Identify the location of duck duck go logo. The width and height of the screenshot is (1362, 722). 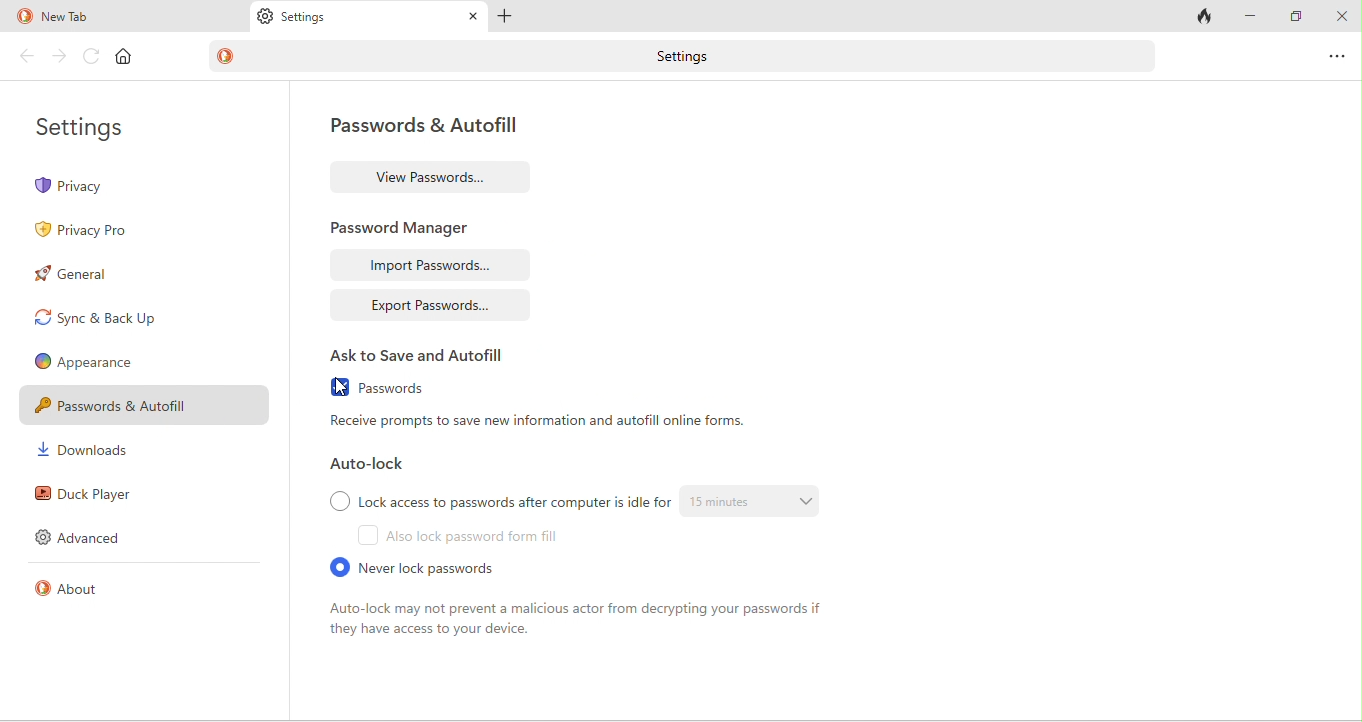
(22, 15).